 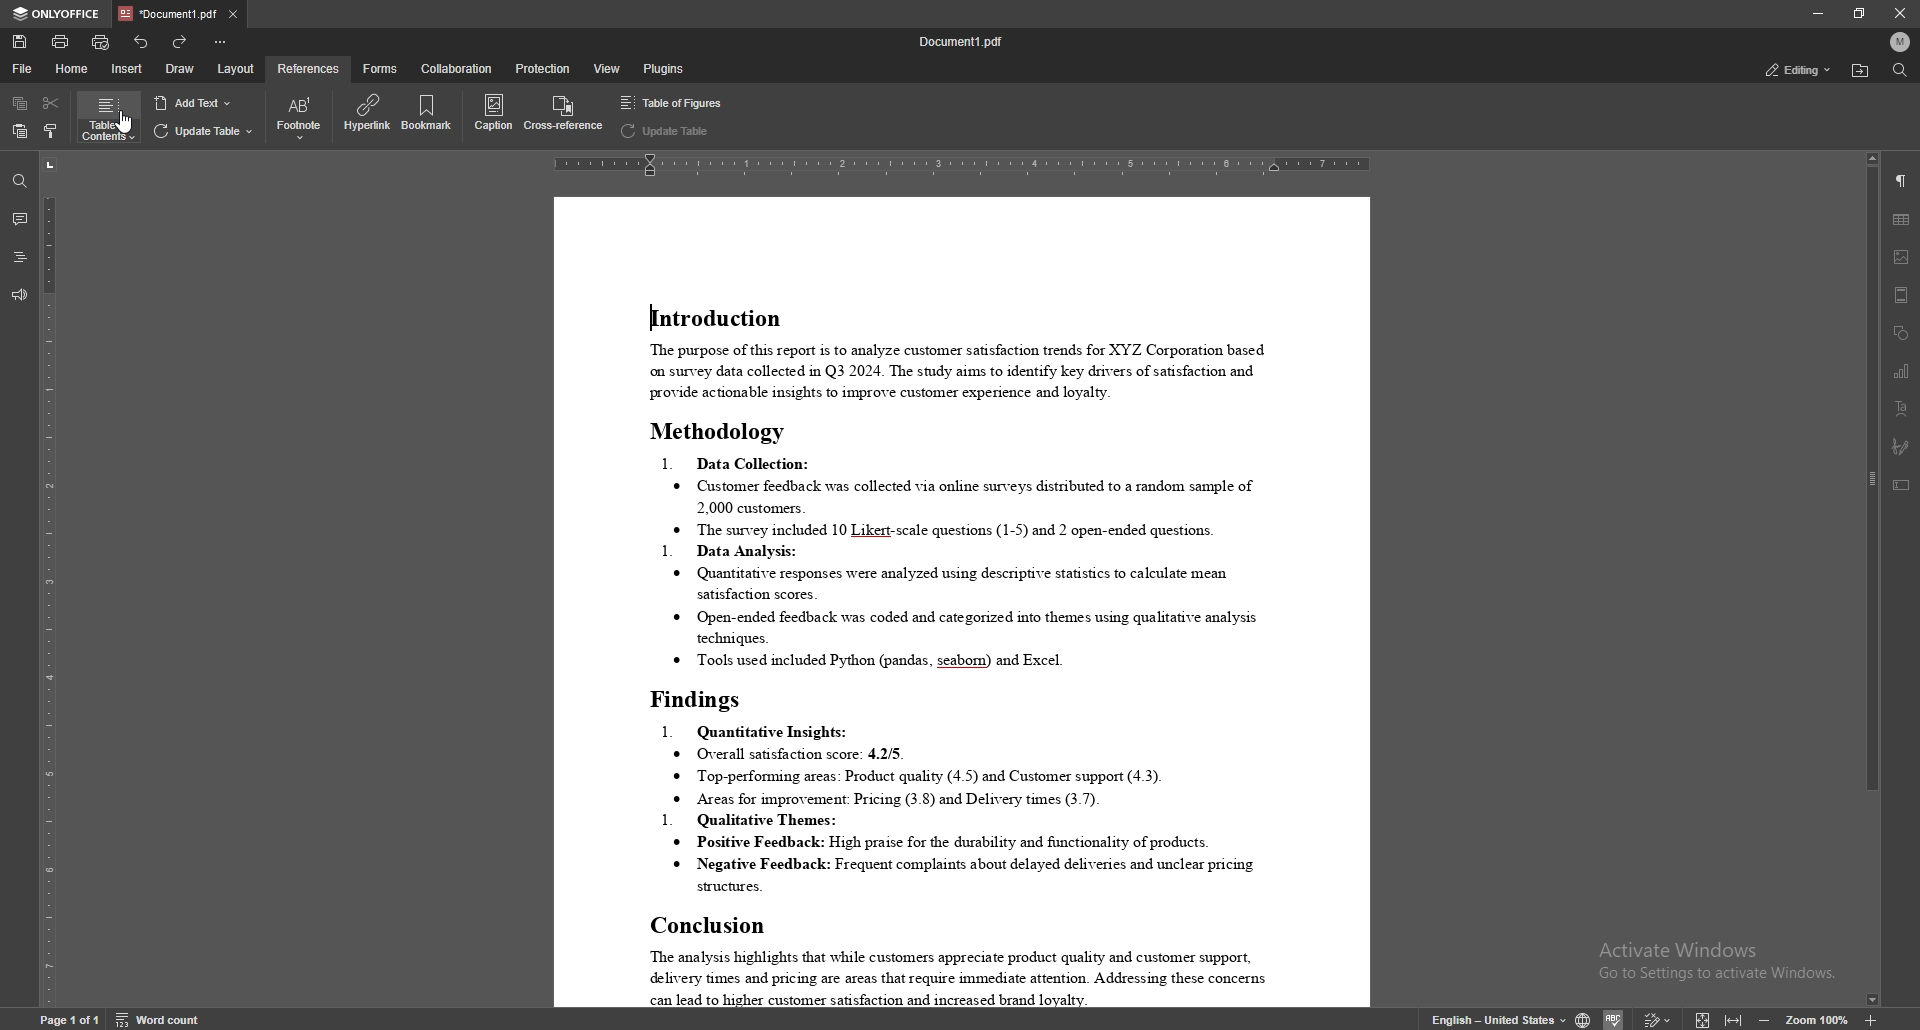 What do you see at coordinates (220, 42) in the screenshot?
I see `customize toolbar` at bounding box center [220, 42].